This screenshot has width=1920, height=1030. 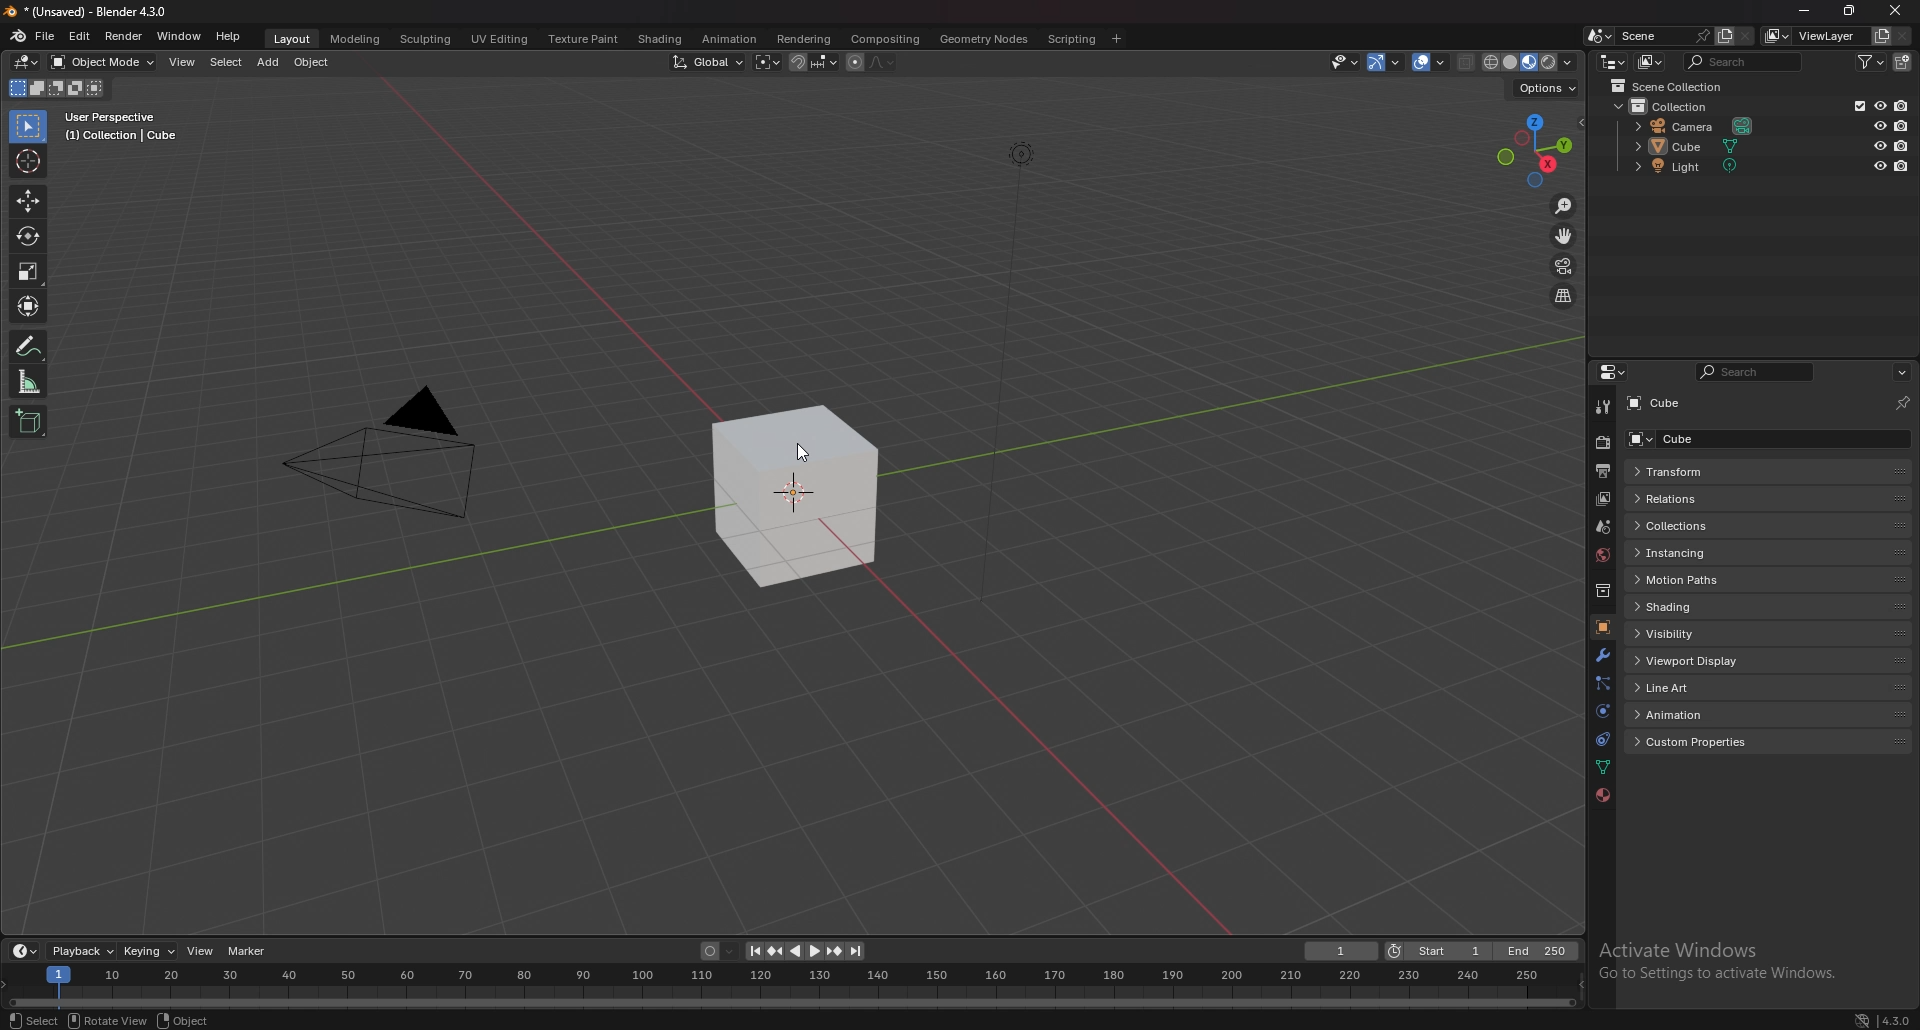 I want to click on toggle xrays, so click(x=1467, y=62).